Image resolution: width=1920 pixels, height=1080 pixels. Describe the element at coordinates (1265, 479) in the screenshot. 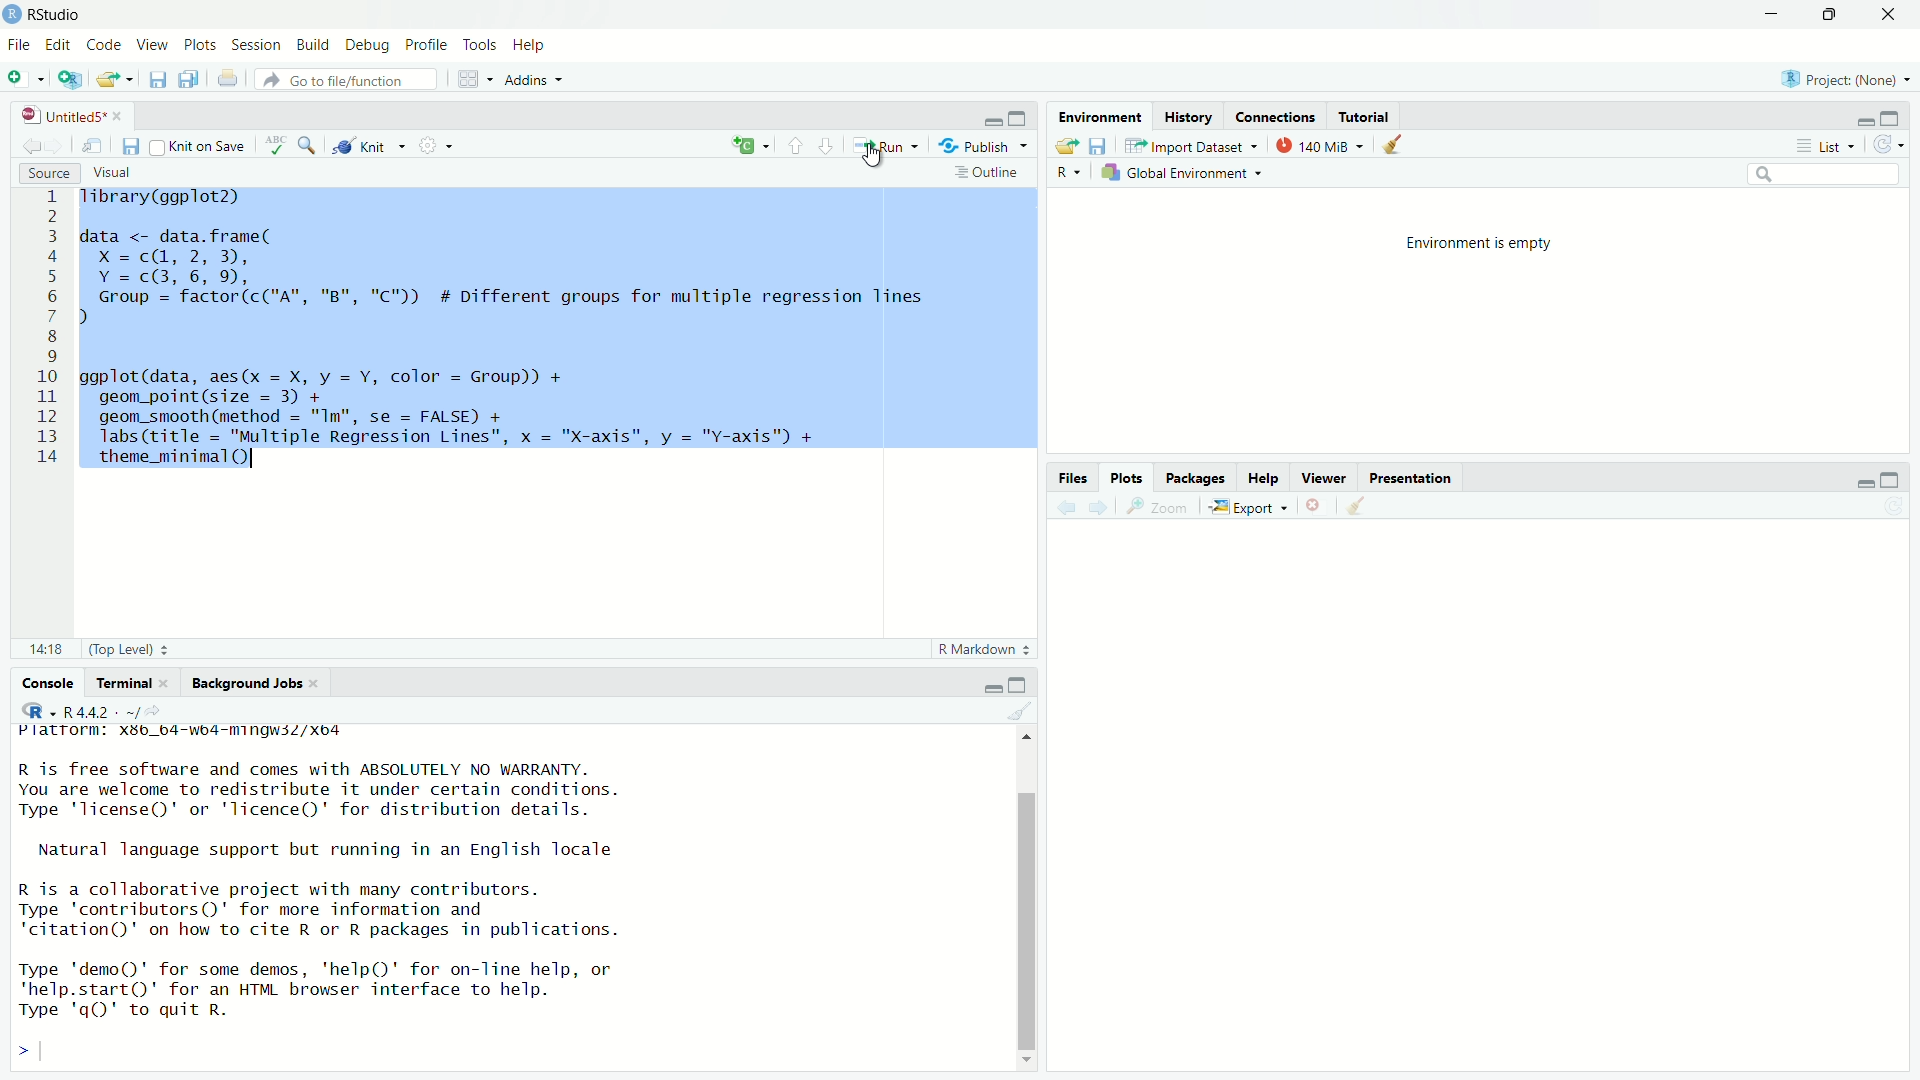

I see `Help` at that location.